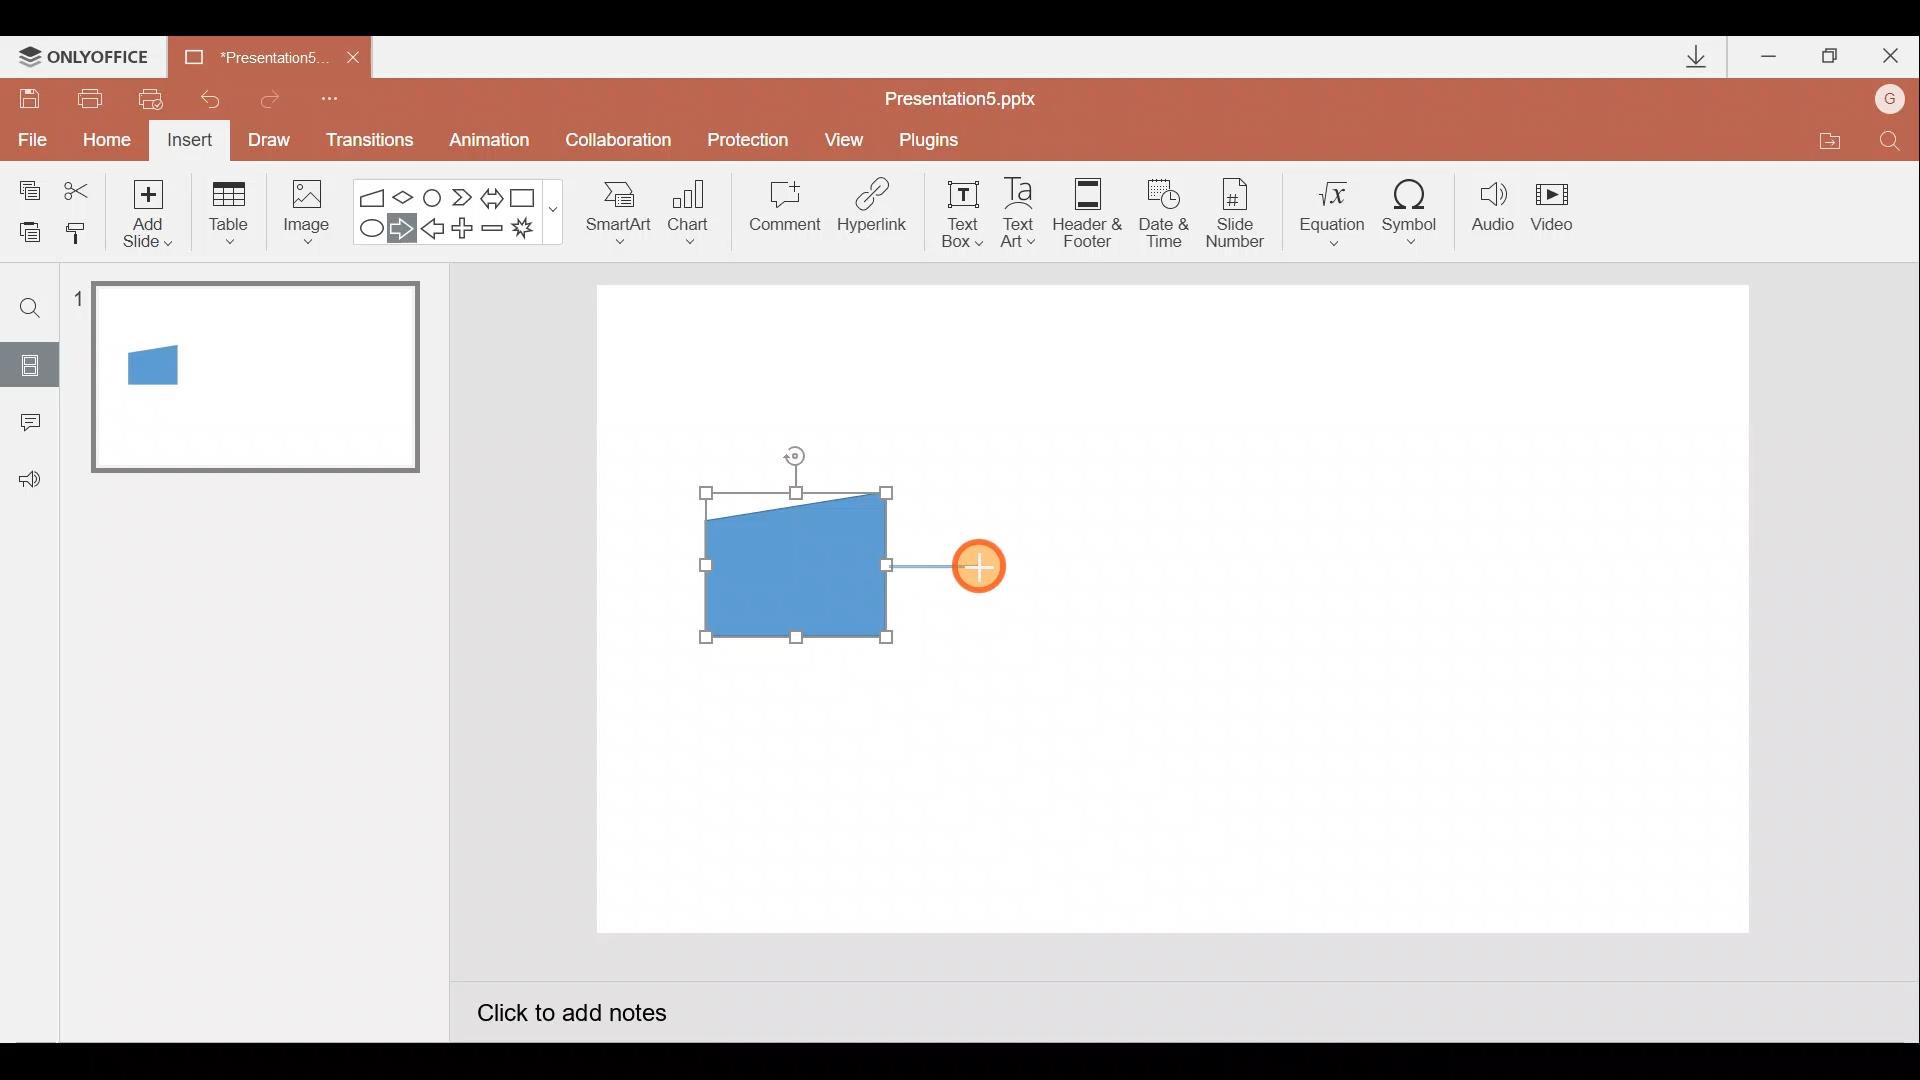 The width and height of the screenshot is (1920, 1080). What do you see at coordinates (270, 138) in the screenshot?
I see `Draw` at bounding box center [270, 138].